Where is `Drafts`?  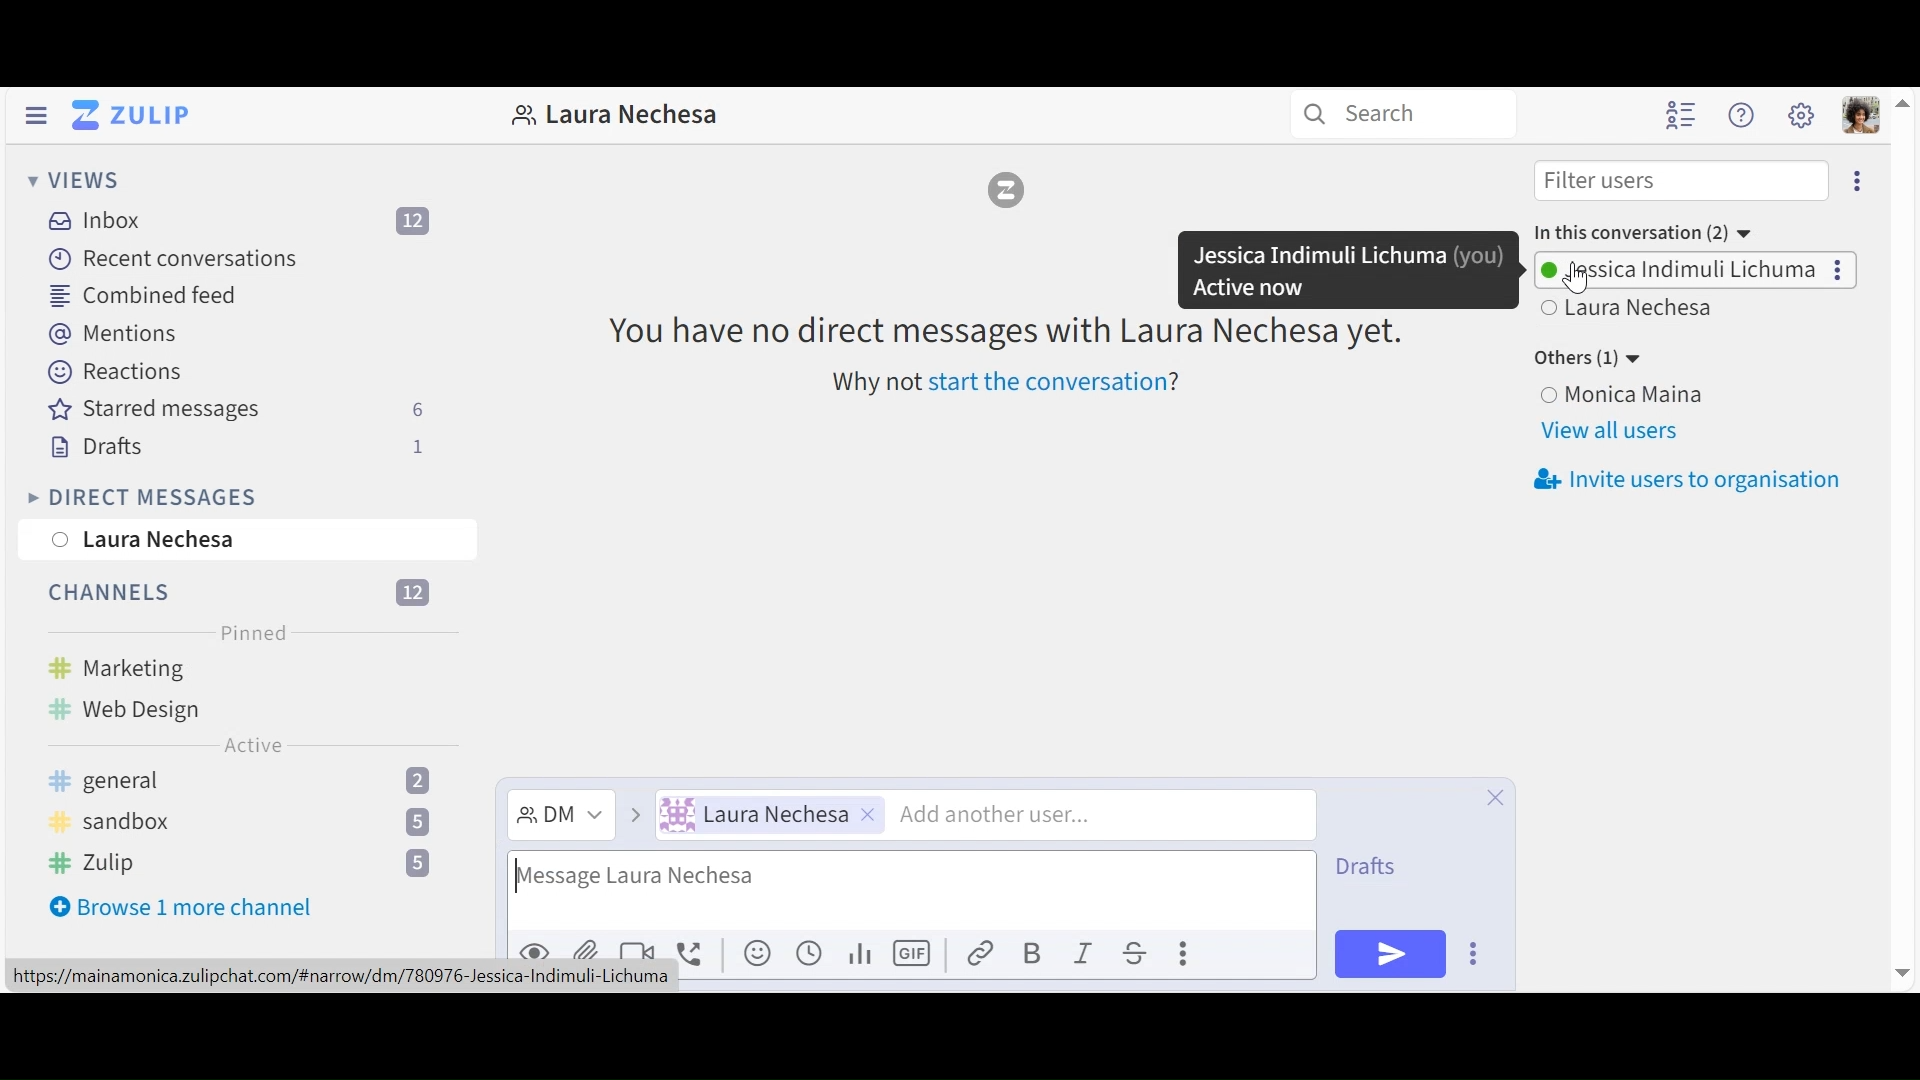 Drafts is located at coordinates (236, 447).